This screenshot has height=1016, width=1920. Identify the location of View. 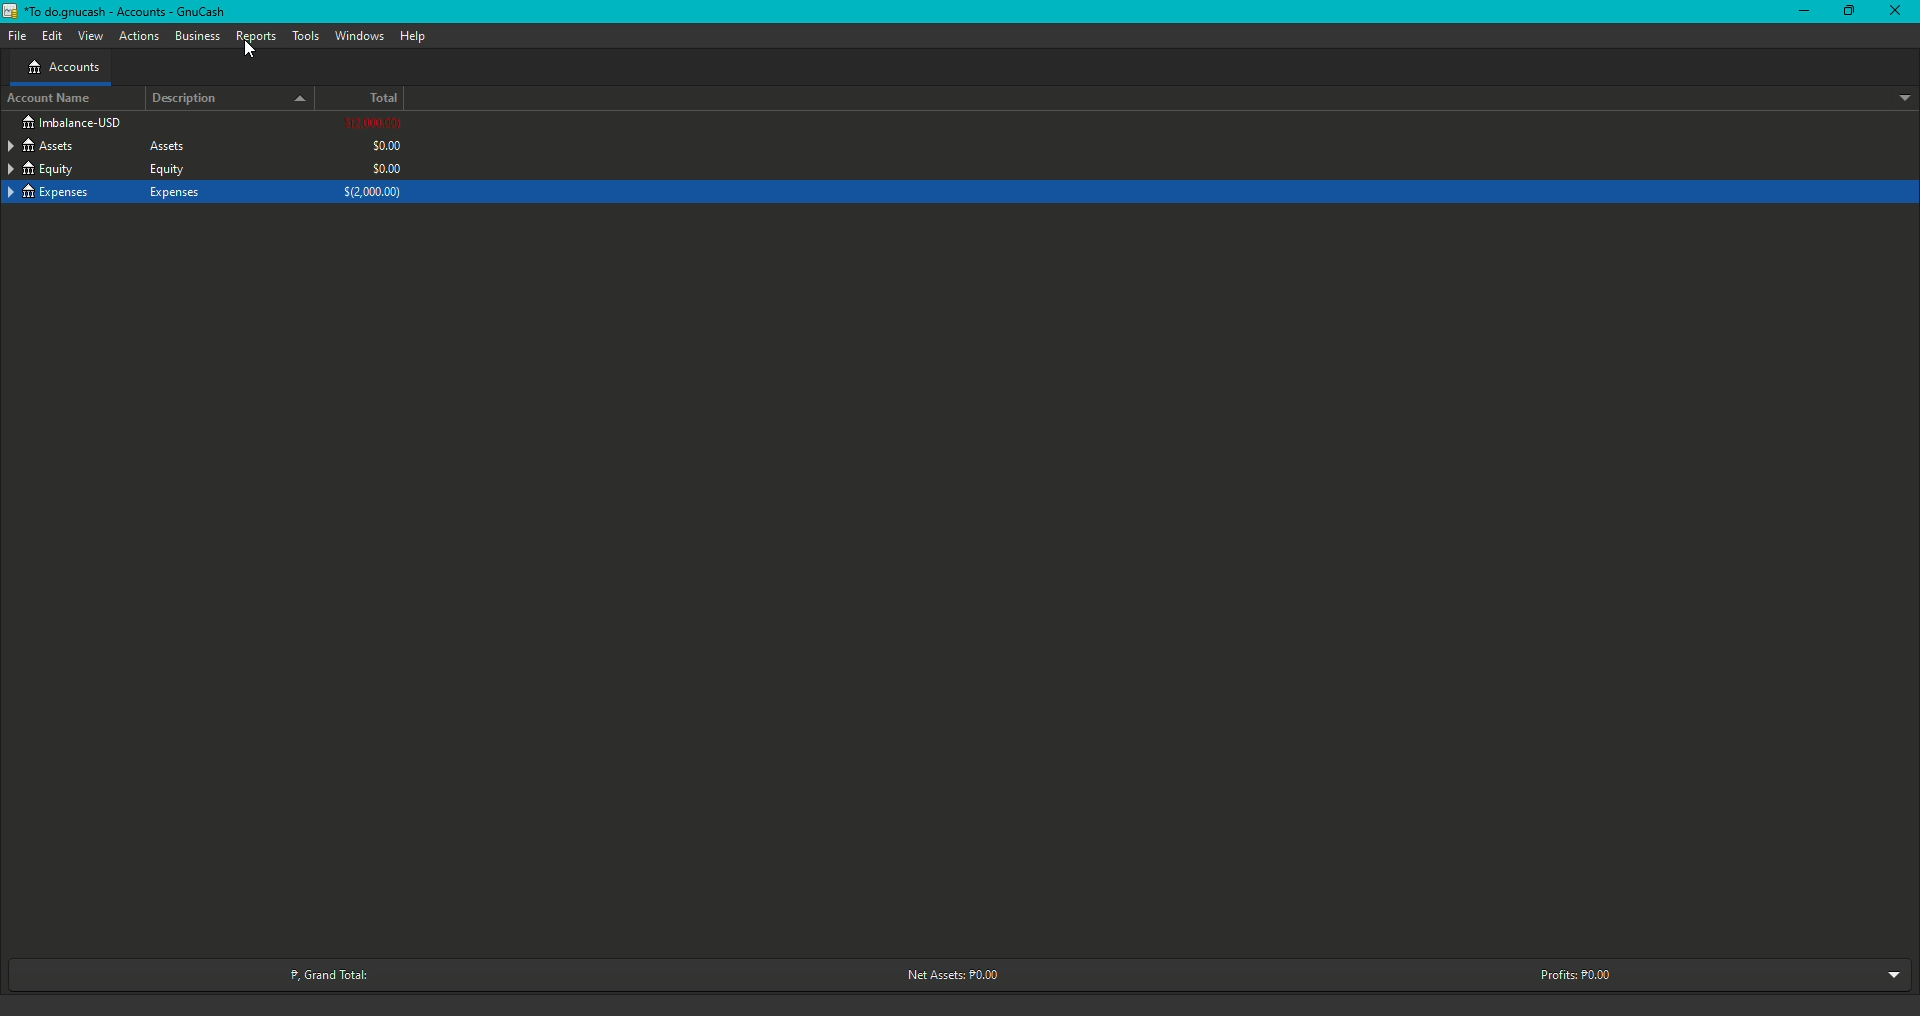
(90, 34).